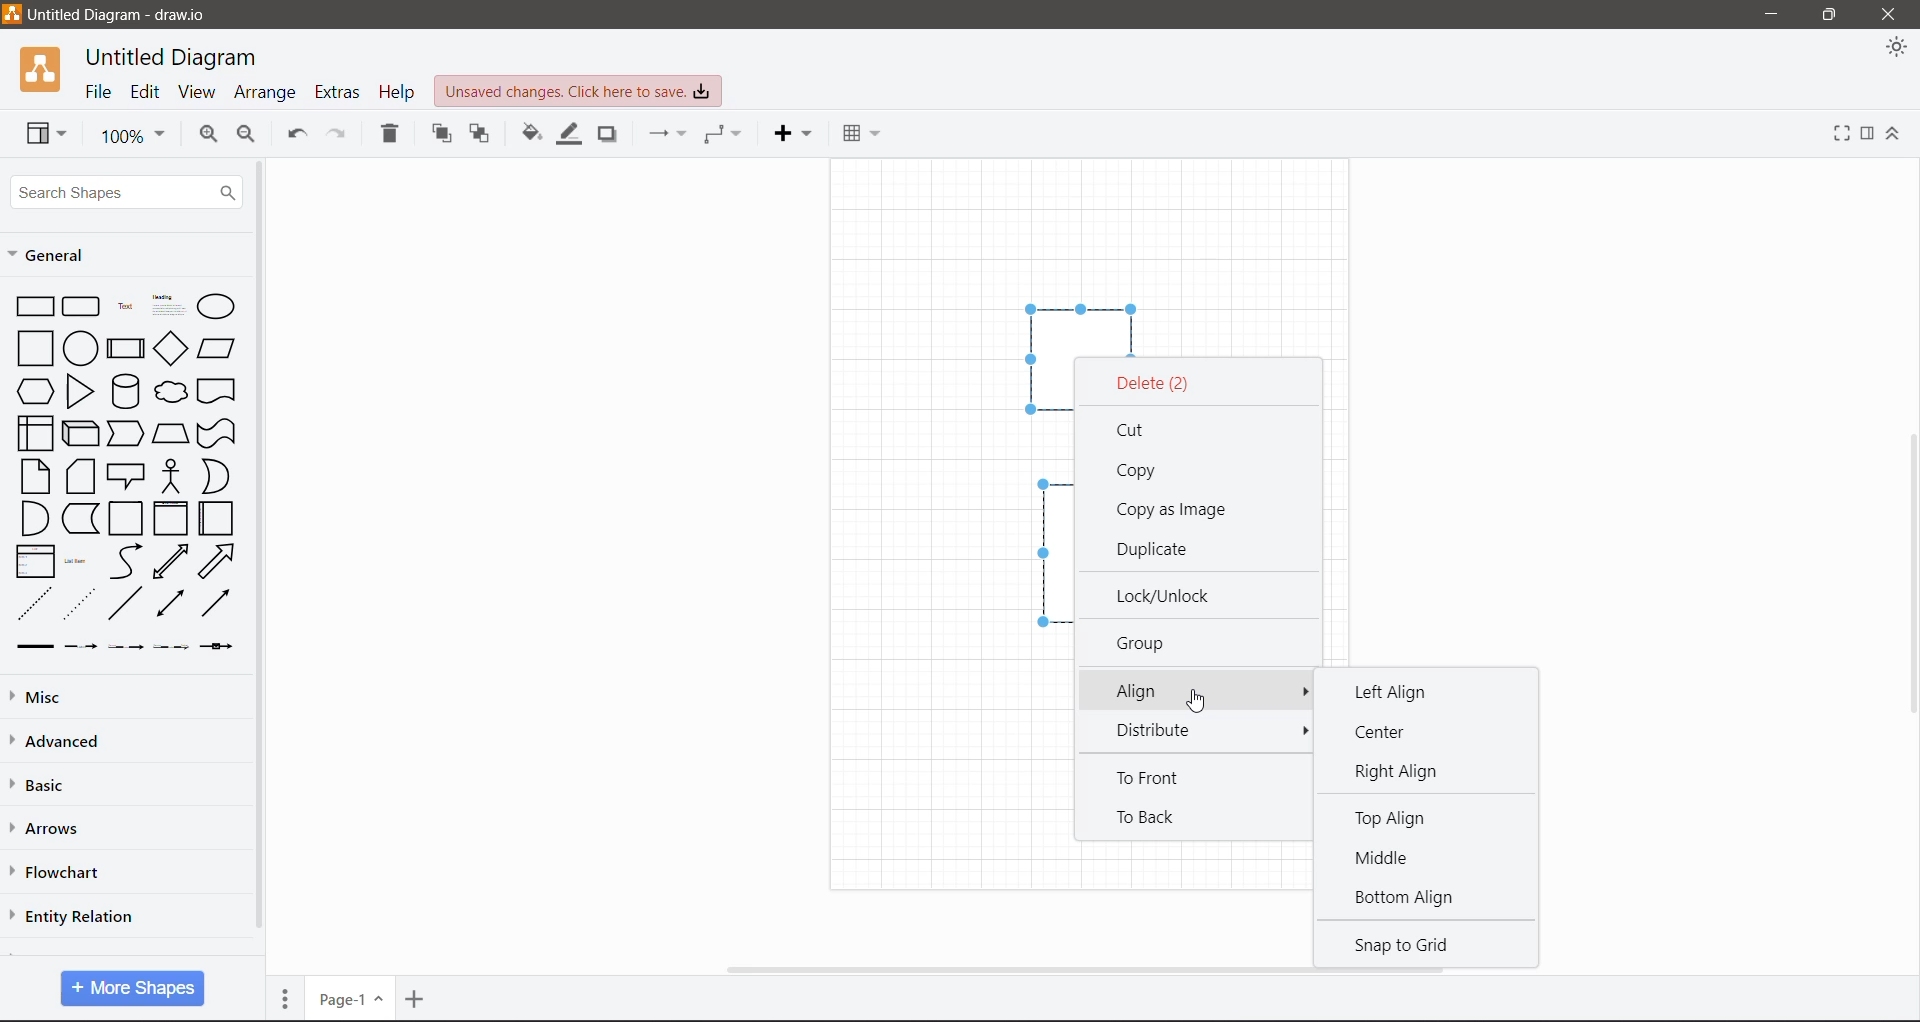  What do you see at coordinates (249, 136) in the screenshot?
I see `Zoom Out` at bounding box center [249, 136].